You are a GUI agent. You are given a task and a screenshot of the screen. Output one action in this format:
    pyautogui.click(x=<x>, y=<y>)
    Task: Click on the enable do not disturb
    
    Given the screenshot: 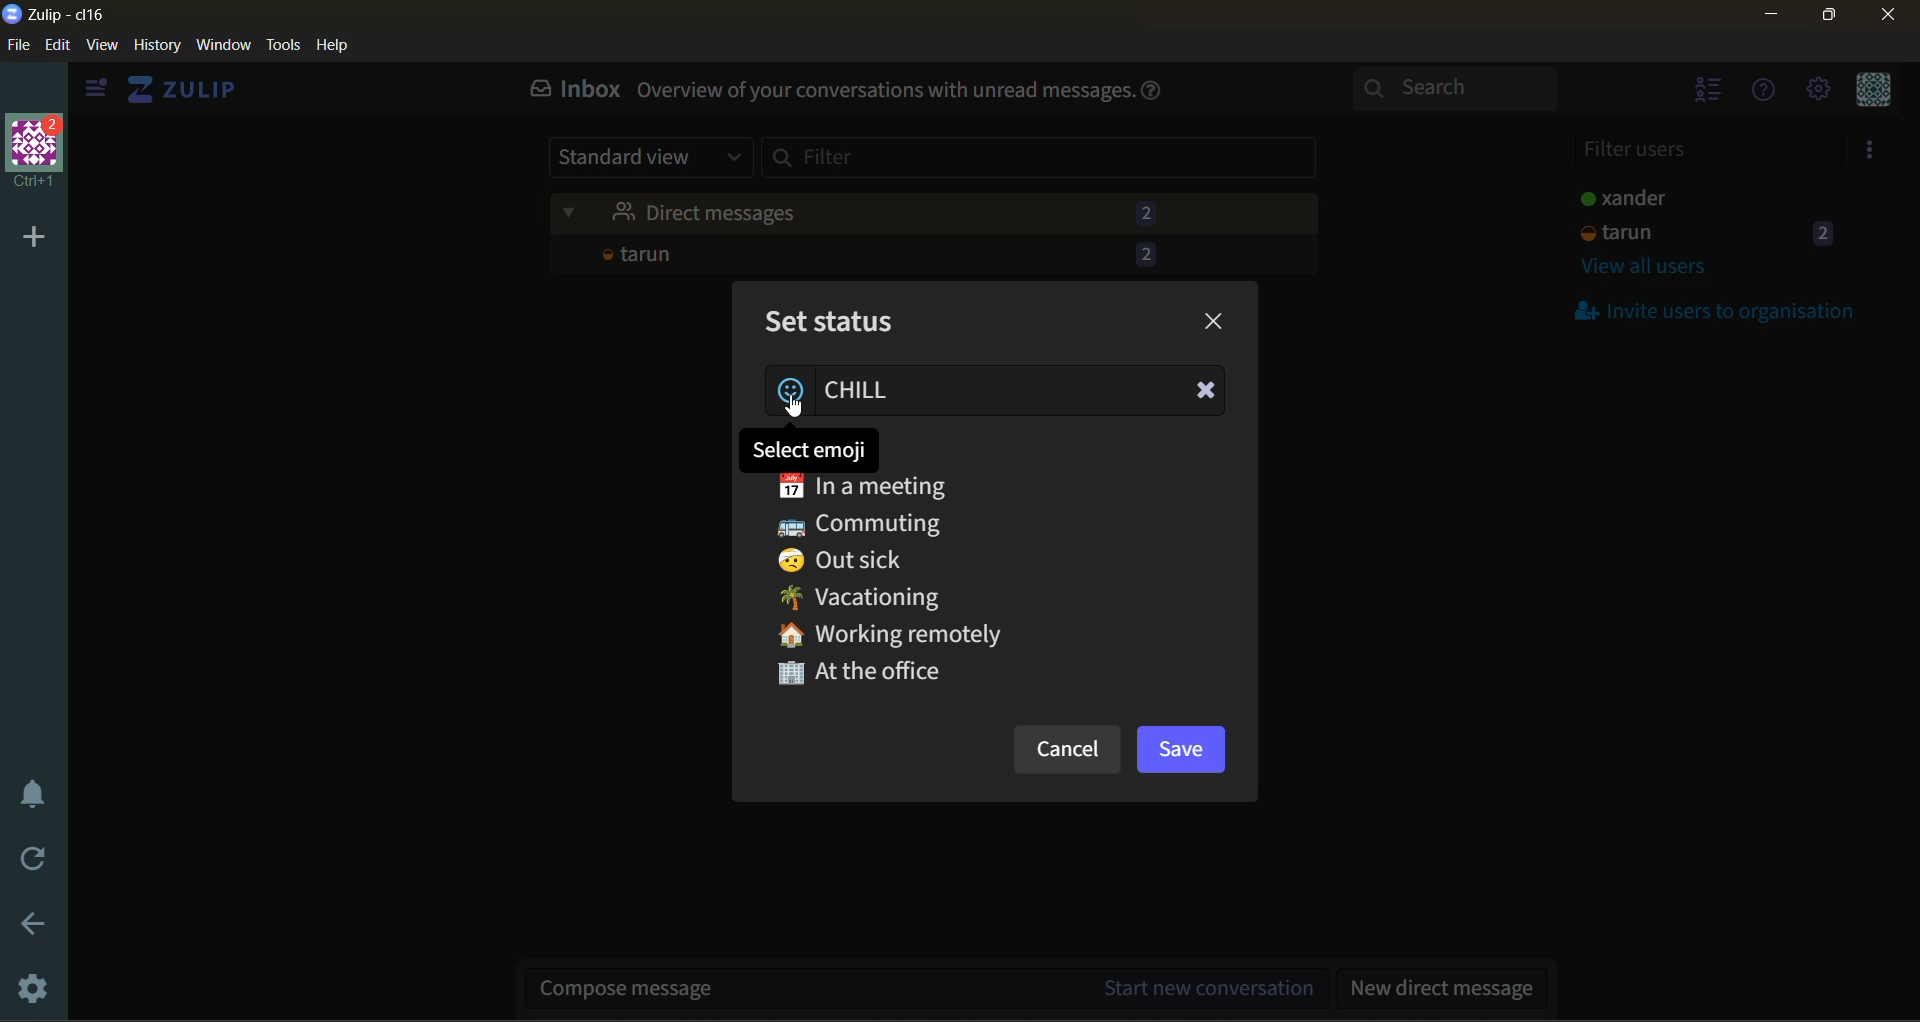 What is the action you would take?
    pyautogui.click(x=30, y=802)
    